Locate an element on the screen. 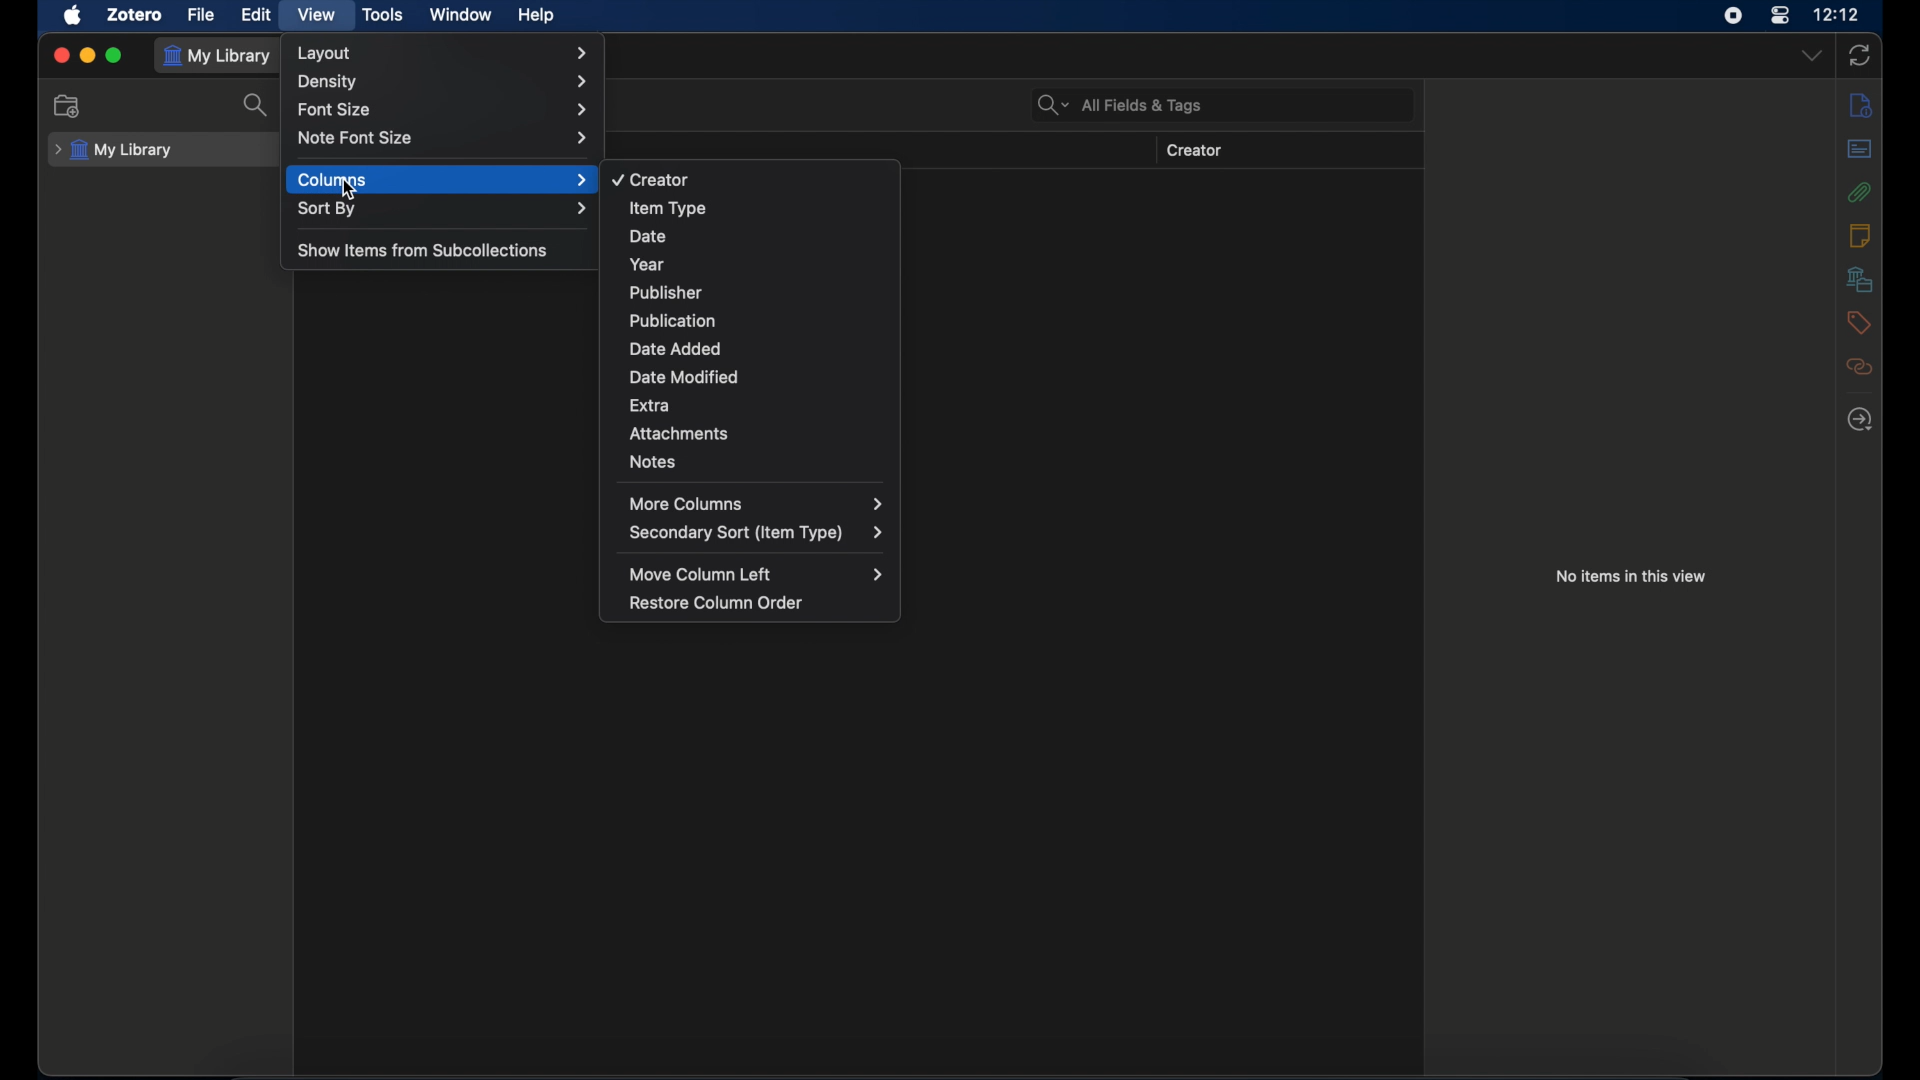  help is located at coordinates (536, 15).